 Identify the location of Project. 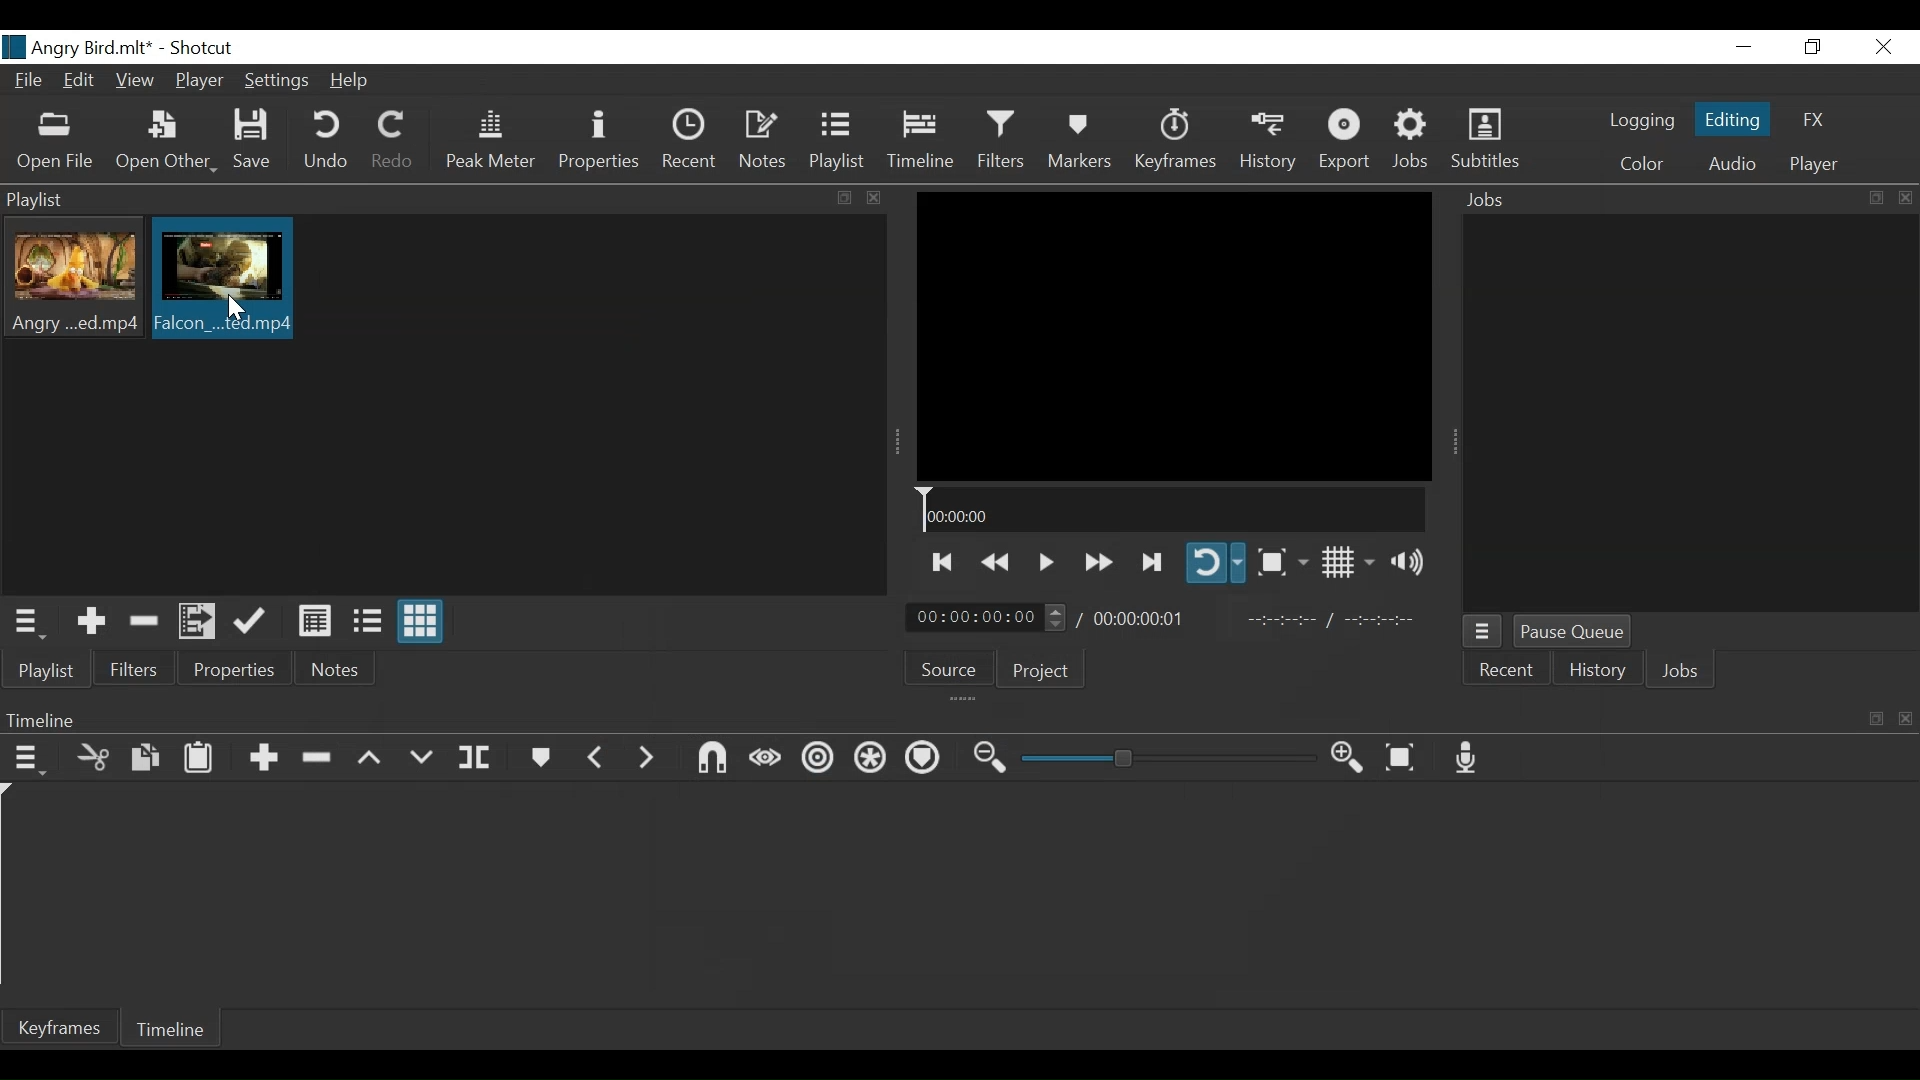
(1041, 670).